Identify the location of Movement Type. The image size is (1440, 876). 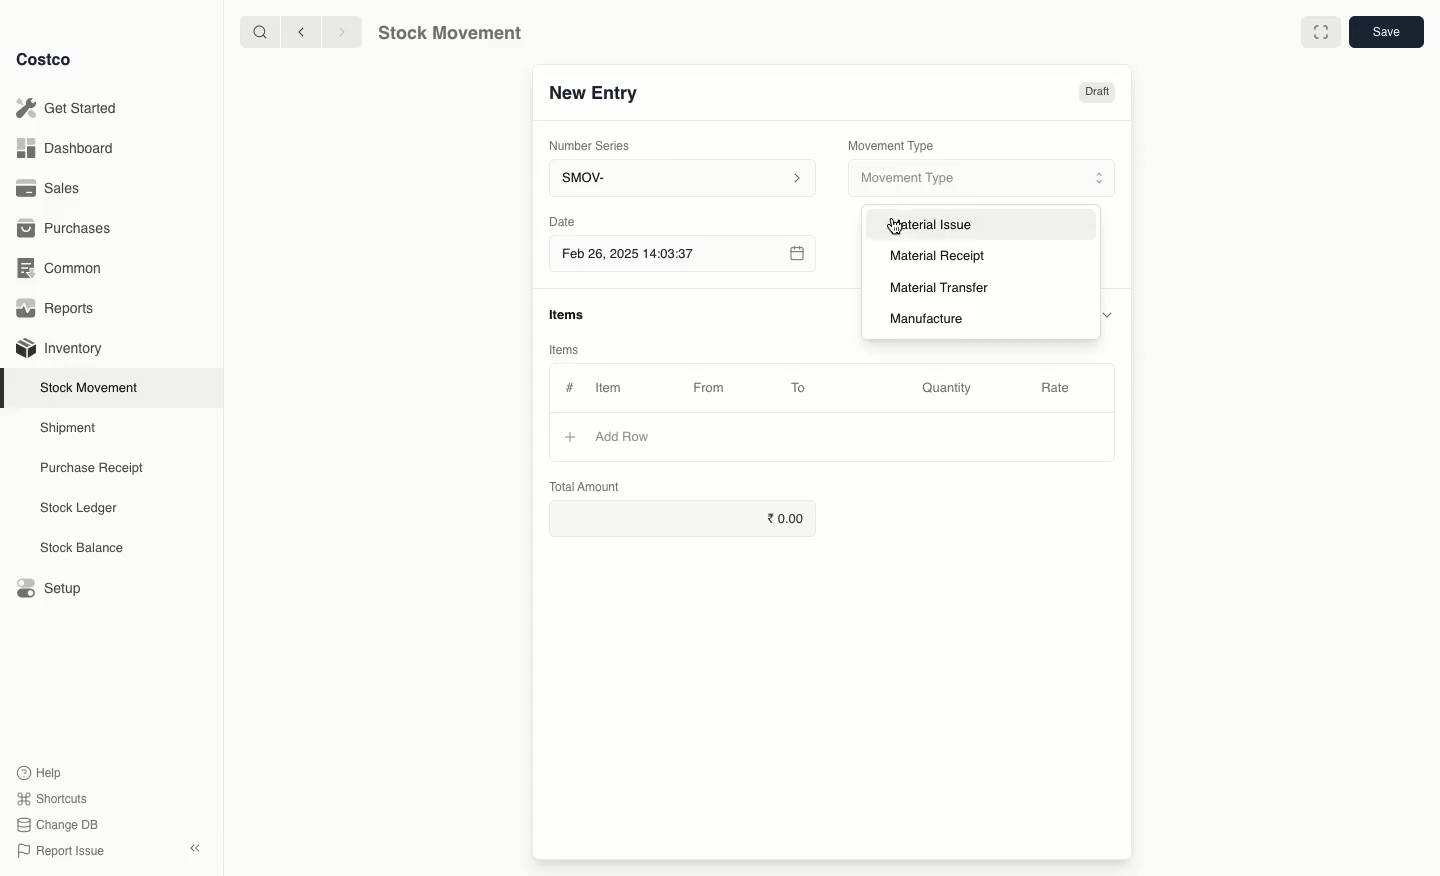
(984, 179).